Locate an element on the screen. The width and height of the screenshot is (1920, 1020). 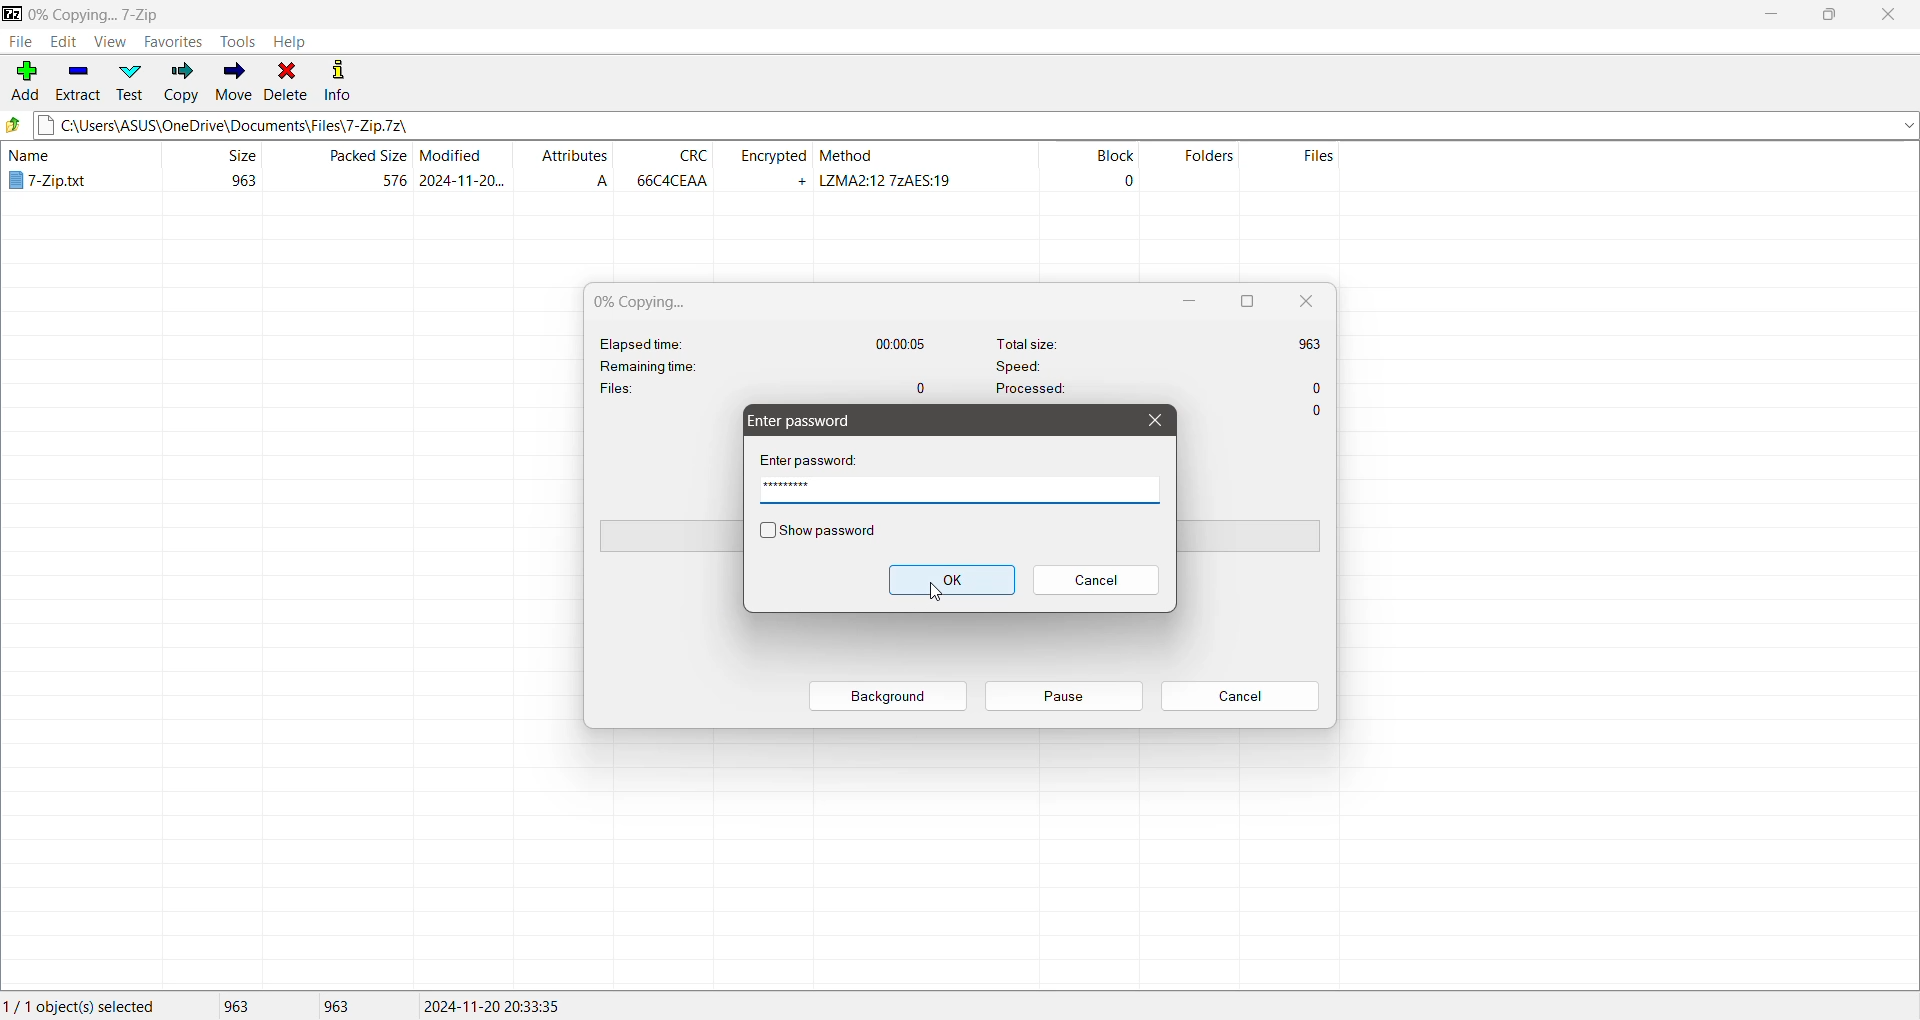
Close is located at coordinates (1891, 15).